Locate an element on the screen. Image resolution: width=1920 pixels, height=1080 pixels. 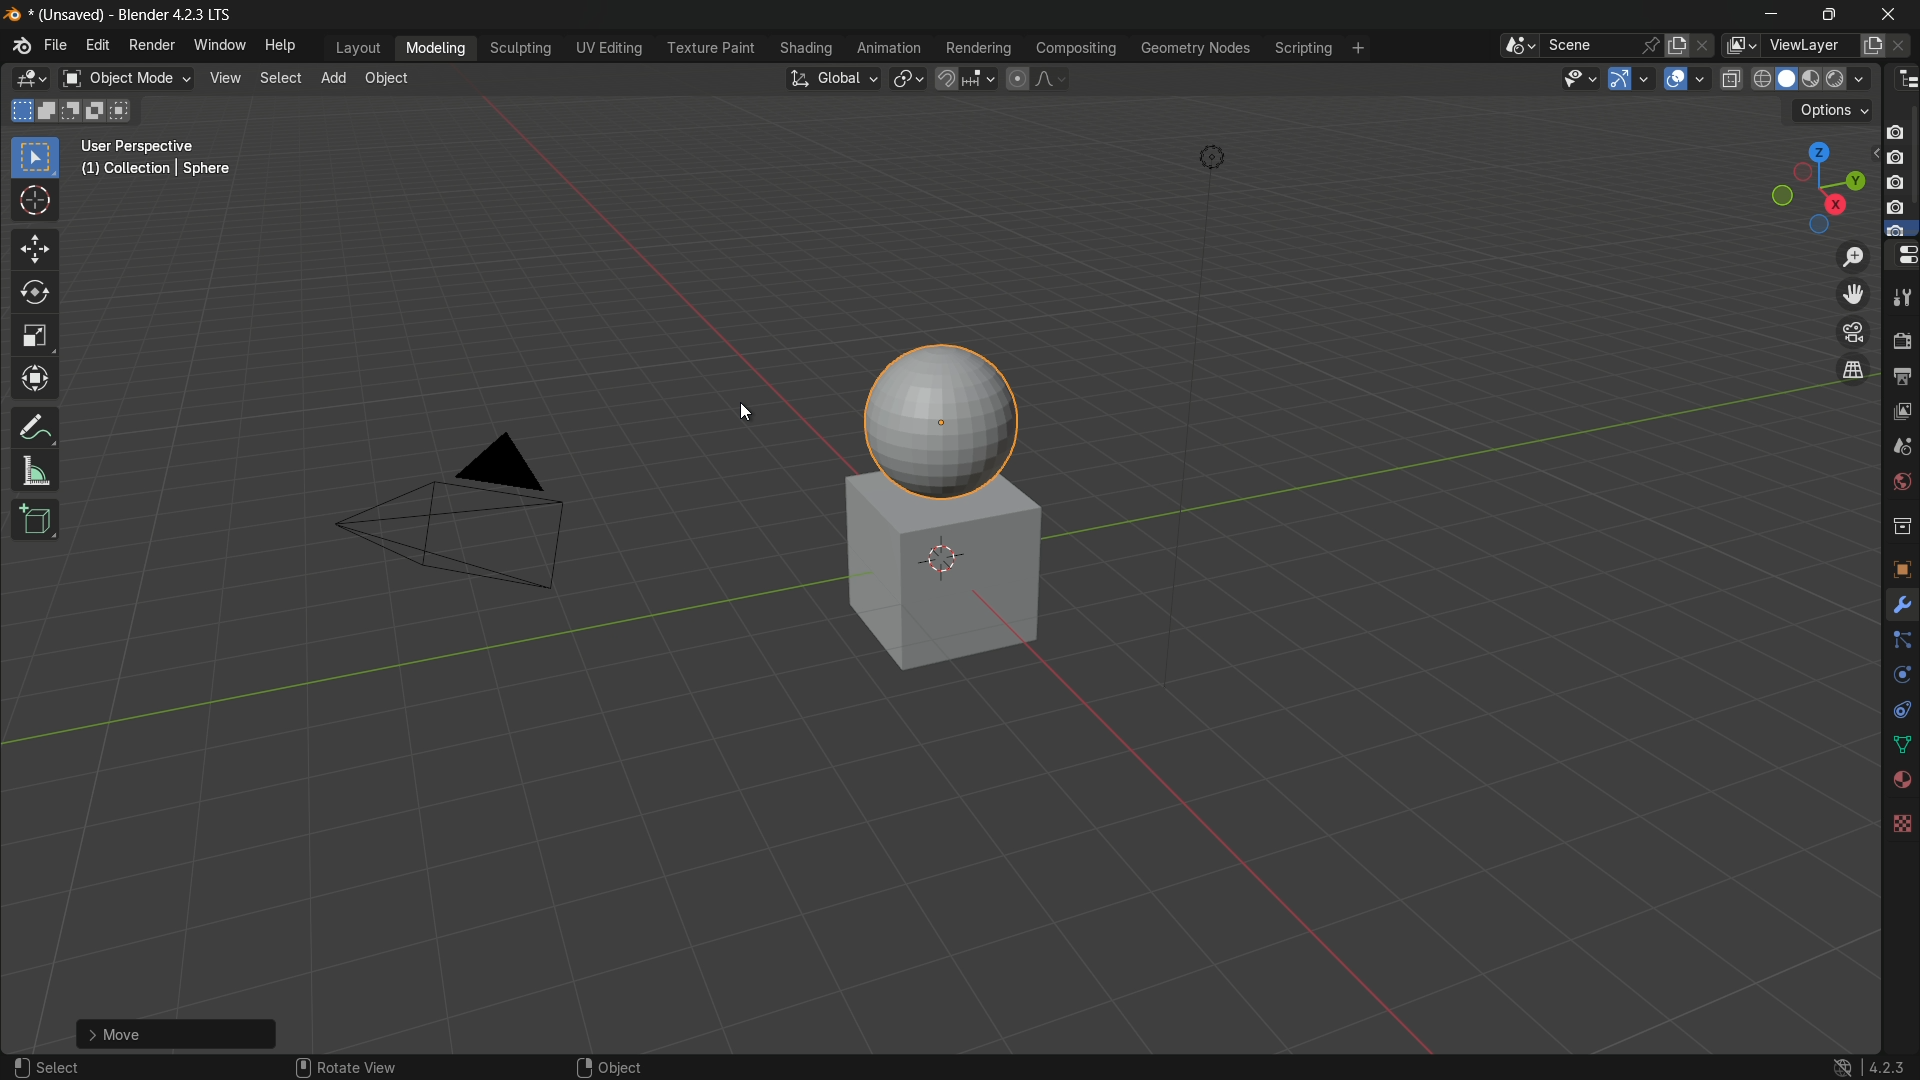
view layer is located at coordinates (1903, 411).